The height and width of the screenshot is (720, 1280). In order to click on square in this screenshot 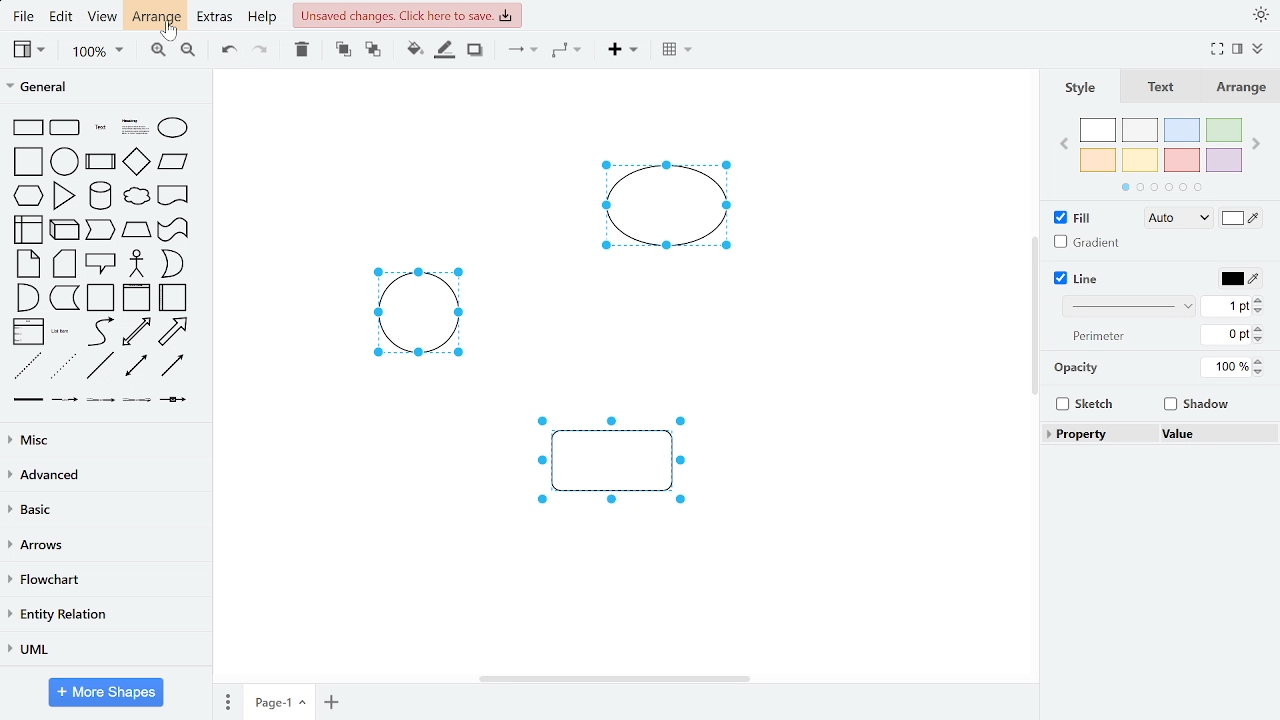, I will do `click(27, 162)`.